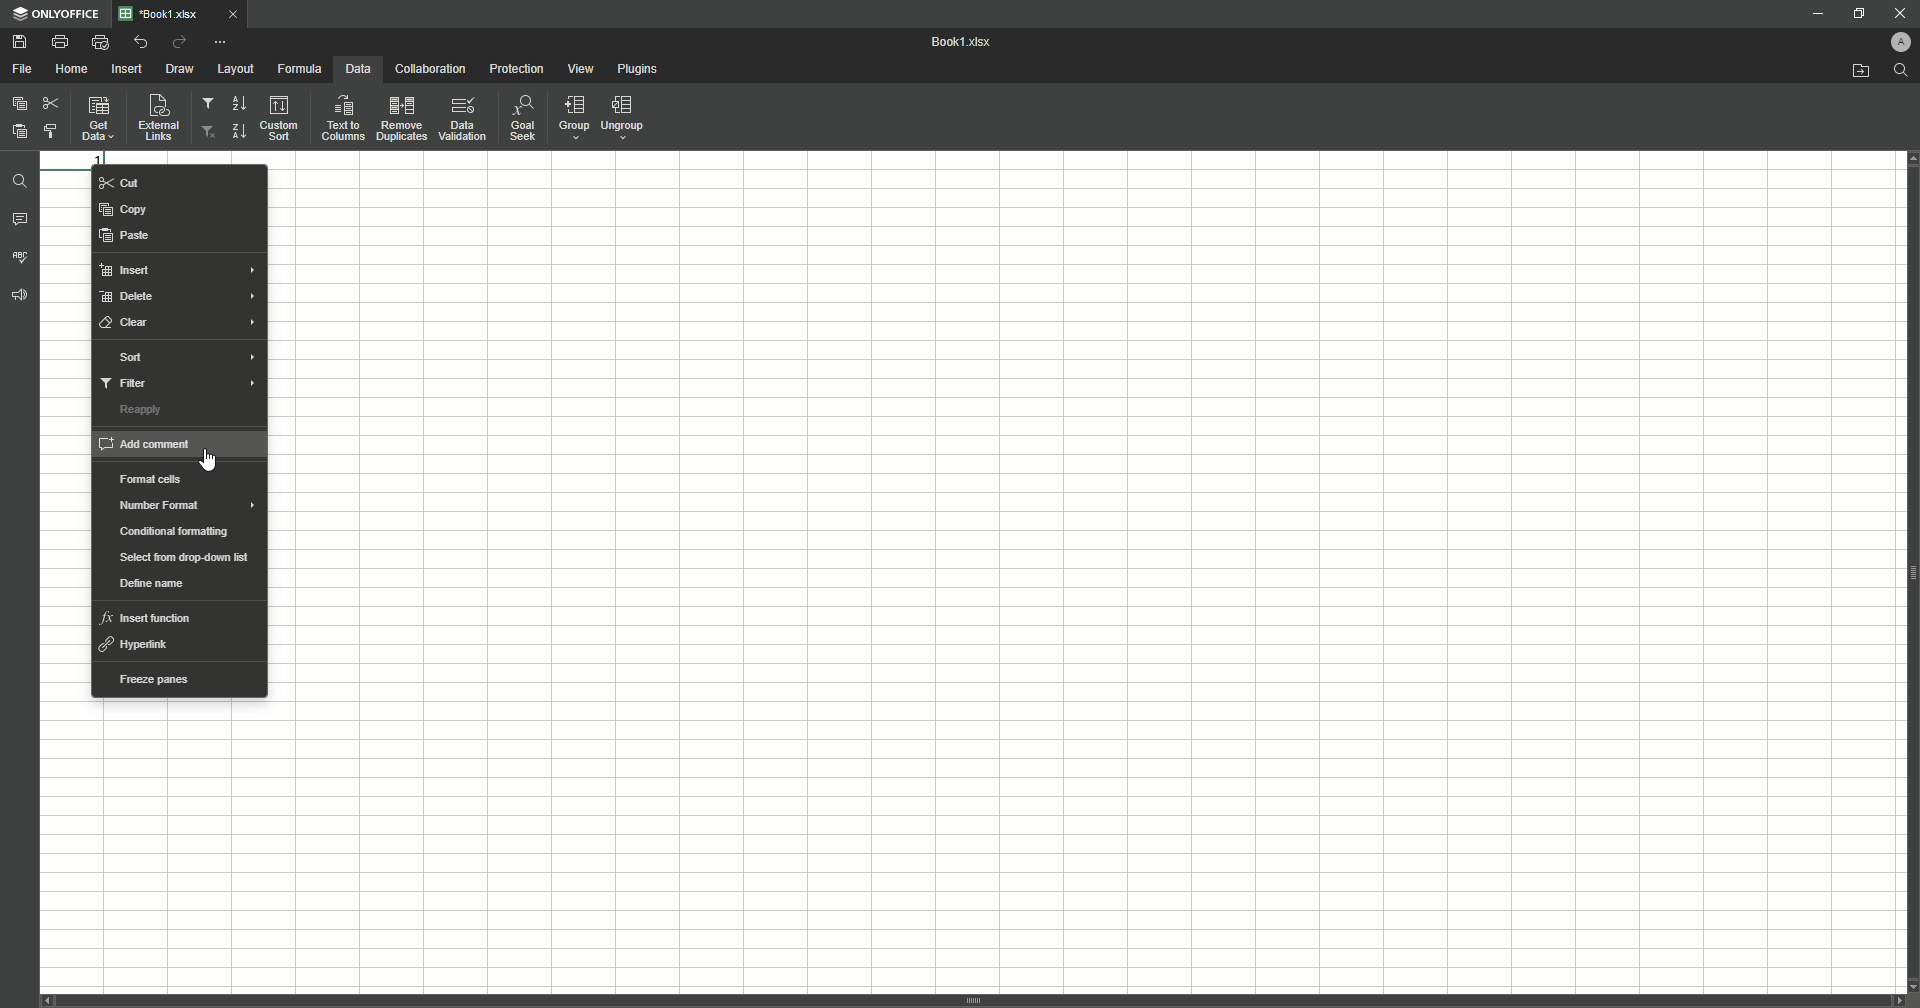  Describe the element at coordinates (356, 69) in the screenshot. I see `Data` at that location.